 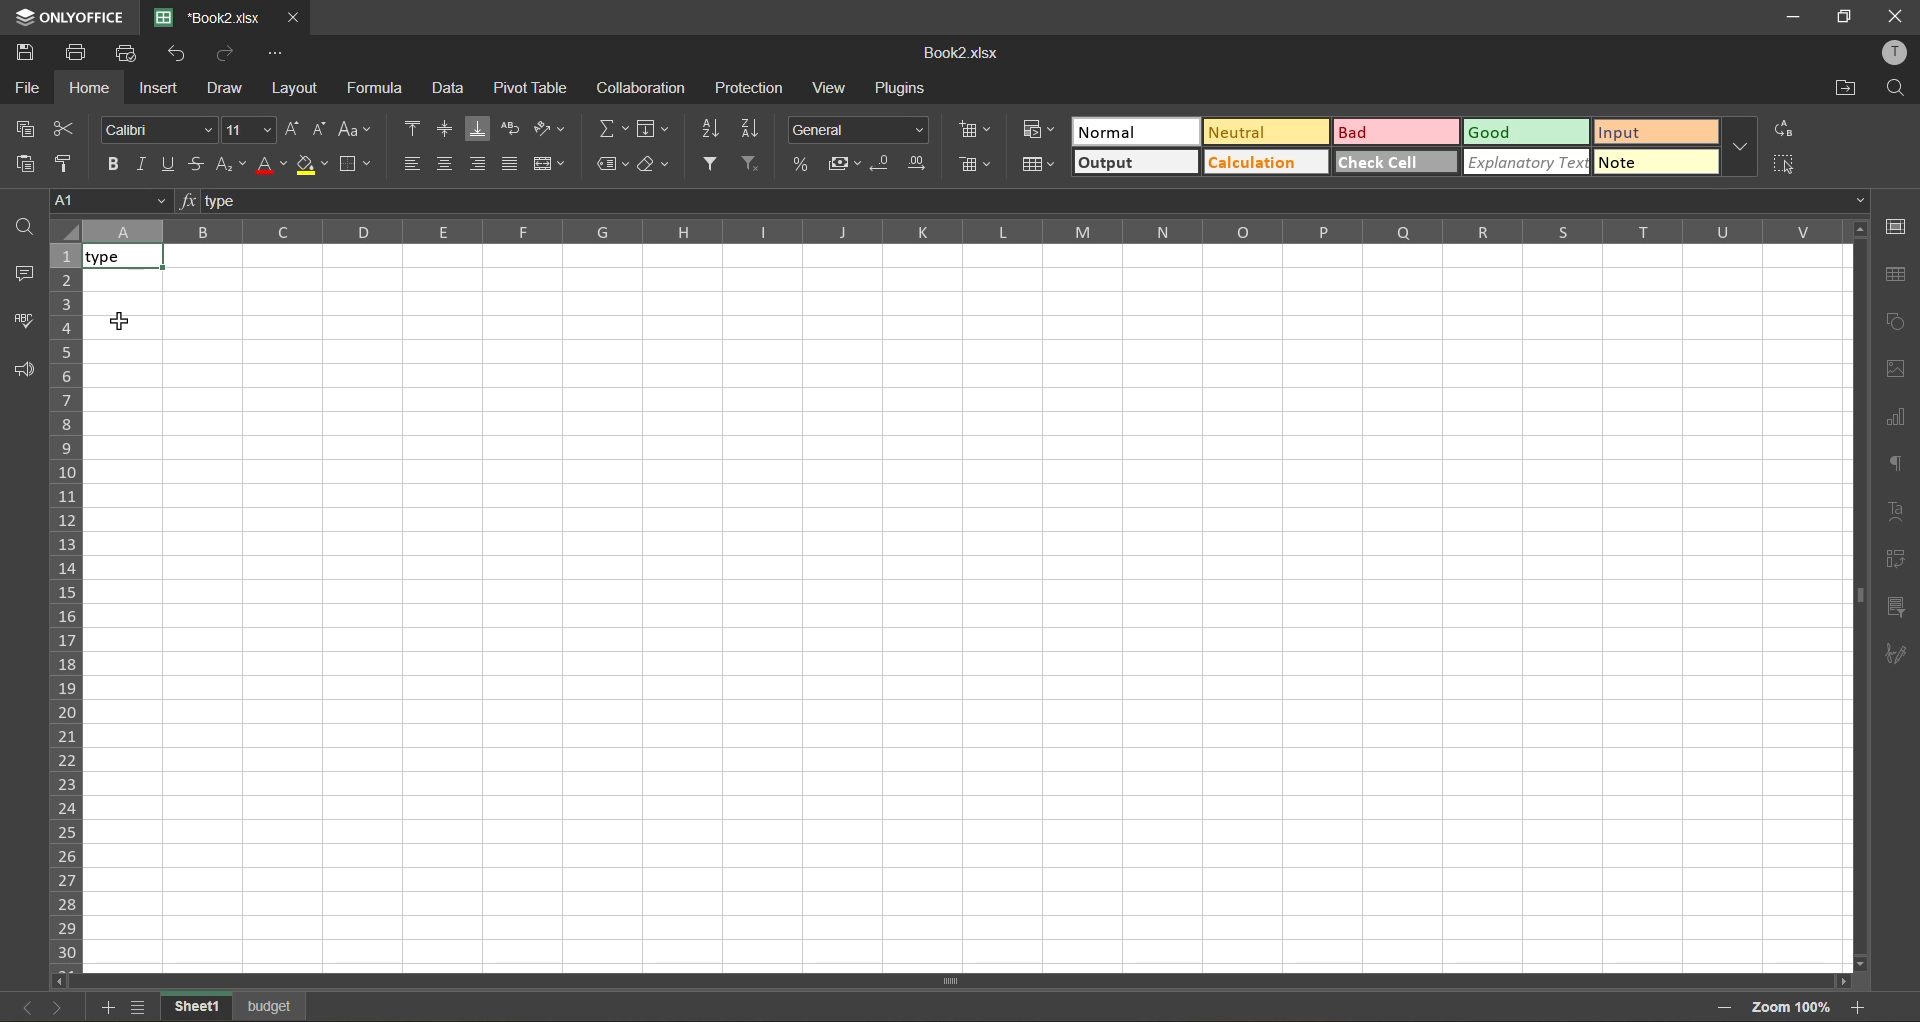 What do you see at coordinates (973, 165) in the screenshot?
I see `delete cells` at bounding box center [973, 165].